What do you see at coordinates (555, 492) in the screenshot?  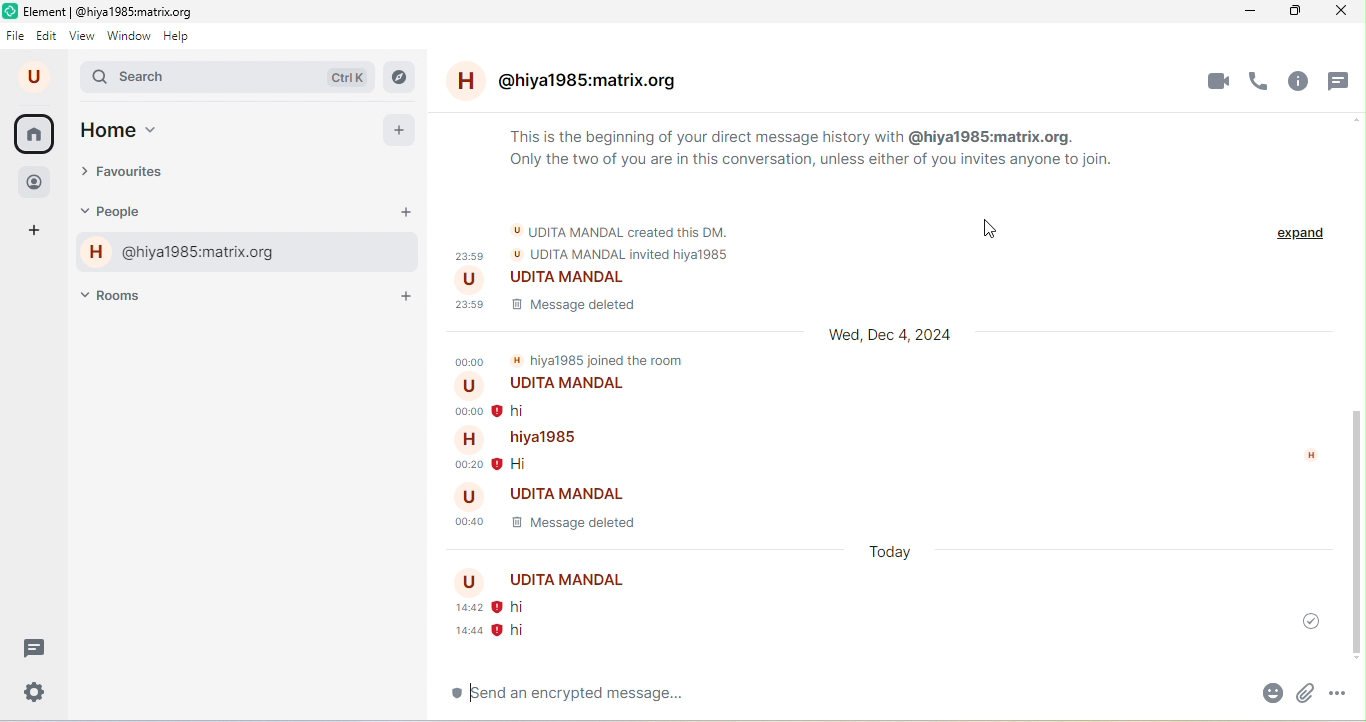 I see `udita mandal` at bounding box center [555, 492].